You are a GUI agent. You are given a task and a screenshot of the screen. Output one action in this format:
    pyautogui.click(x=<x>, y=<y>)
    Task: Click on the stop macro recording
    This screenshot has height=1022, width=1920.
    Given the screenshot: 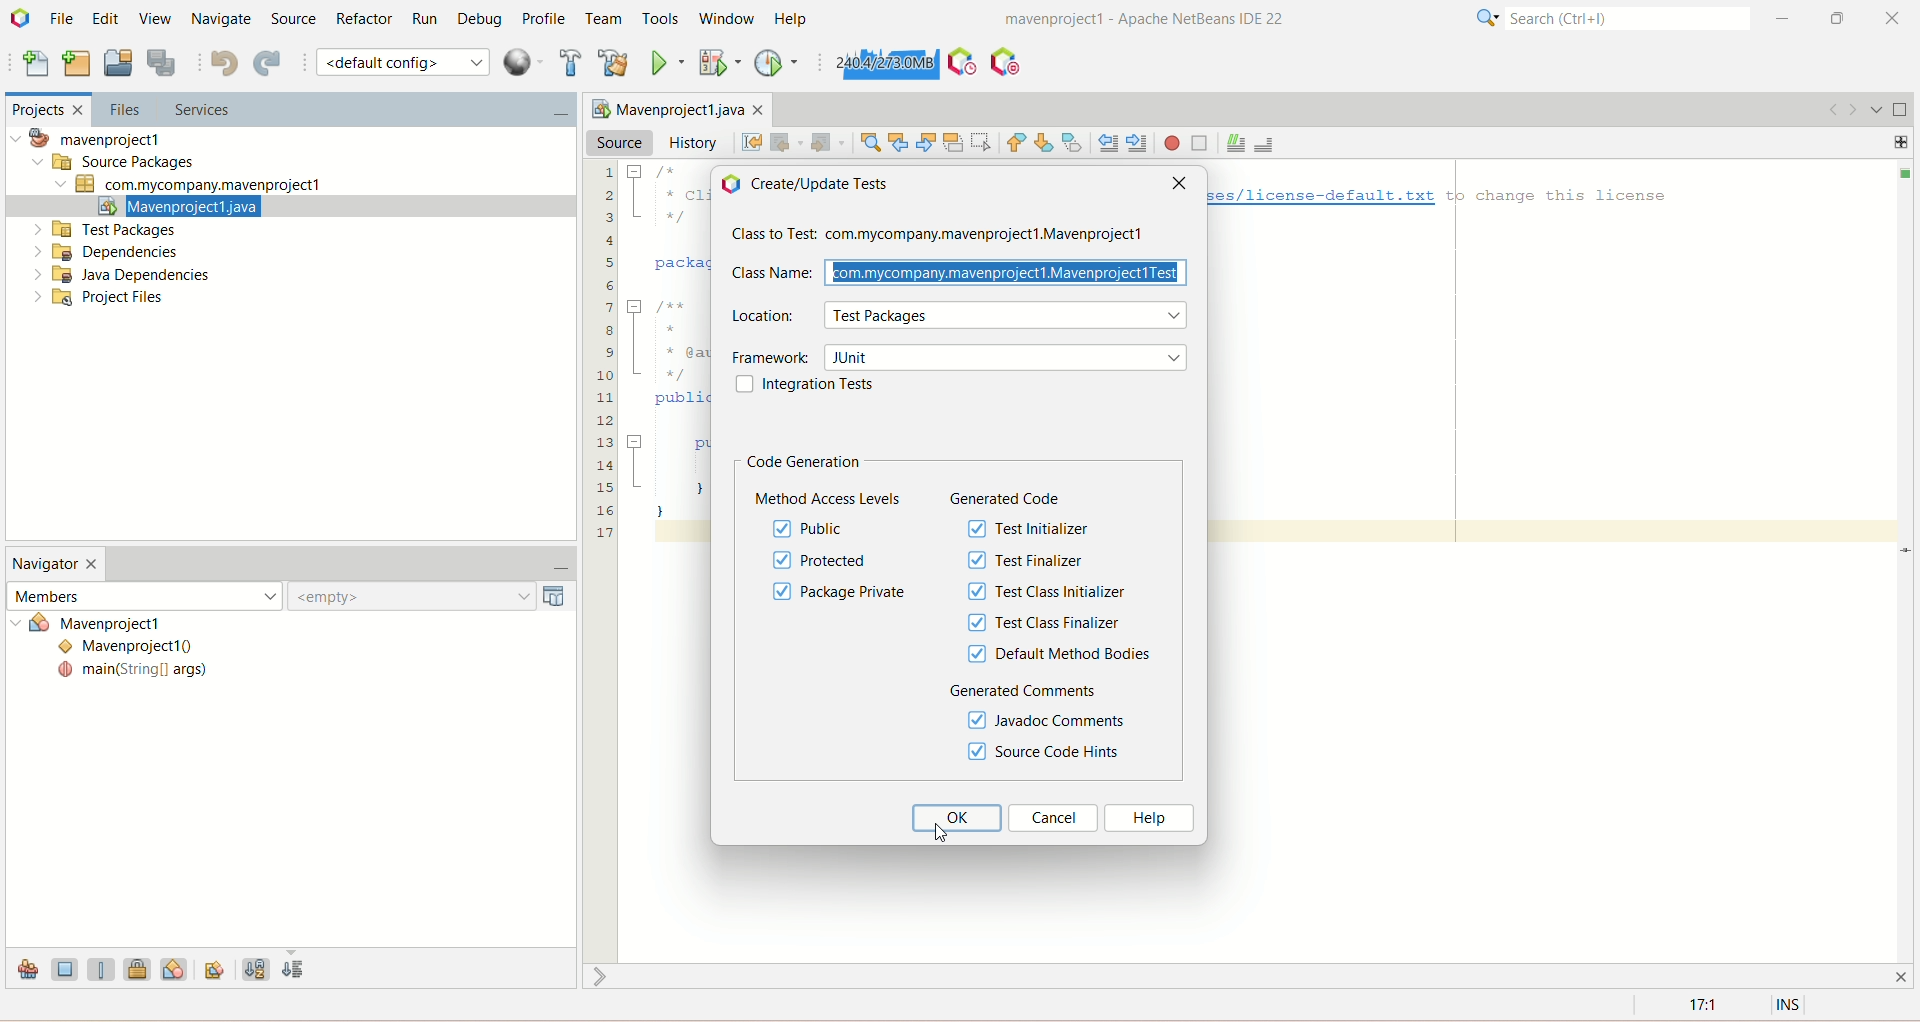 What is the action you would take?
    pyautogui.click(x=1200, y=143)
    